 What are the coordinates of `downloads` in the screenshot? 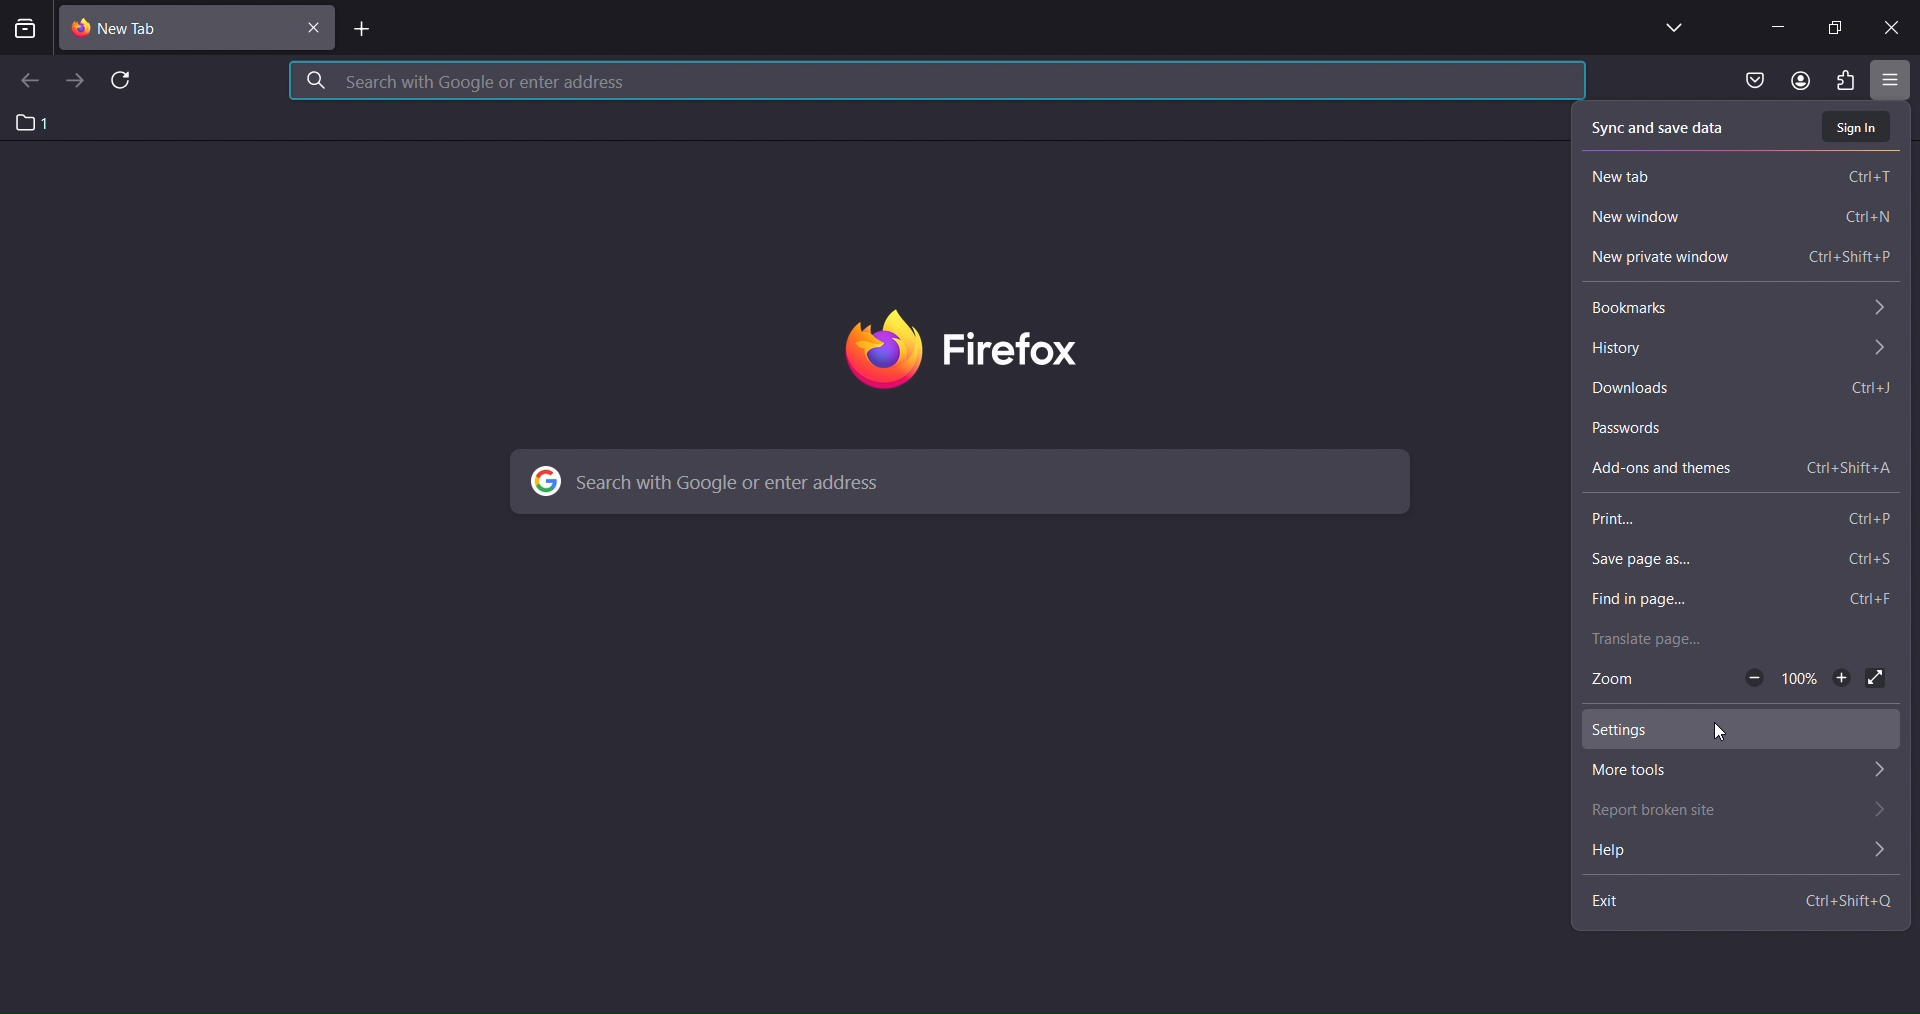 It's located at (1744, 390).